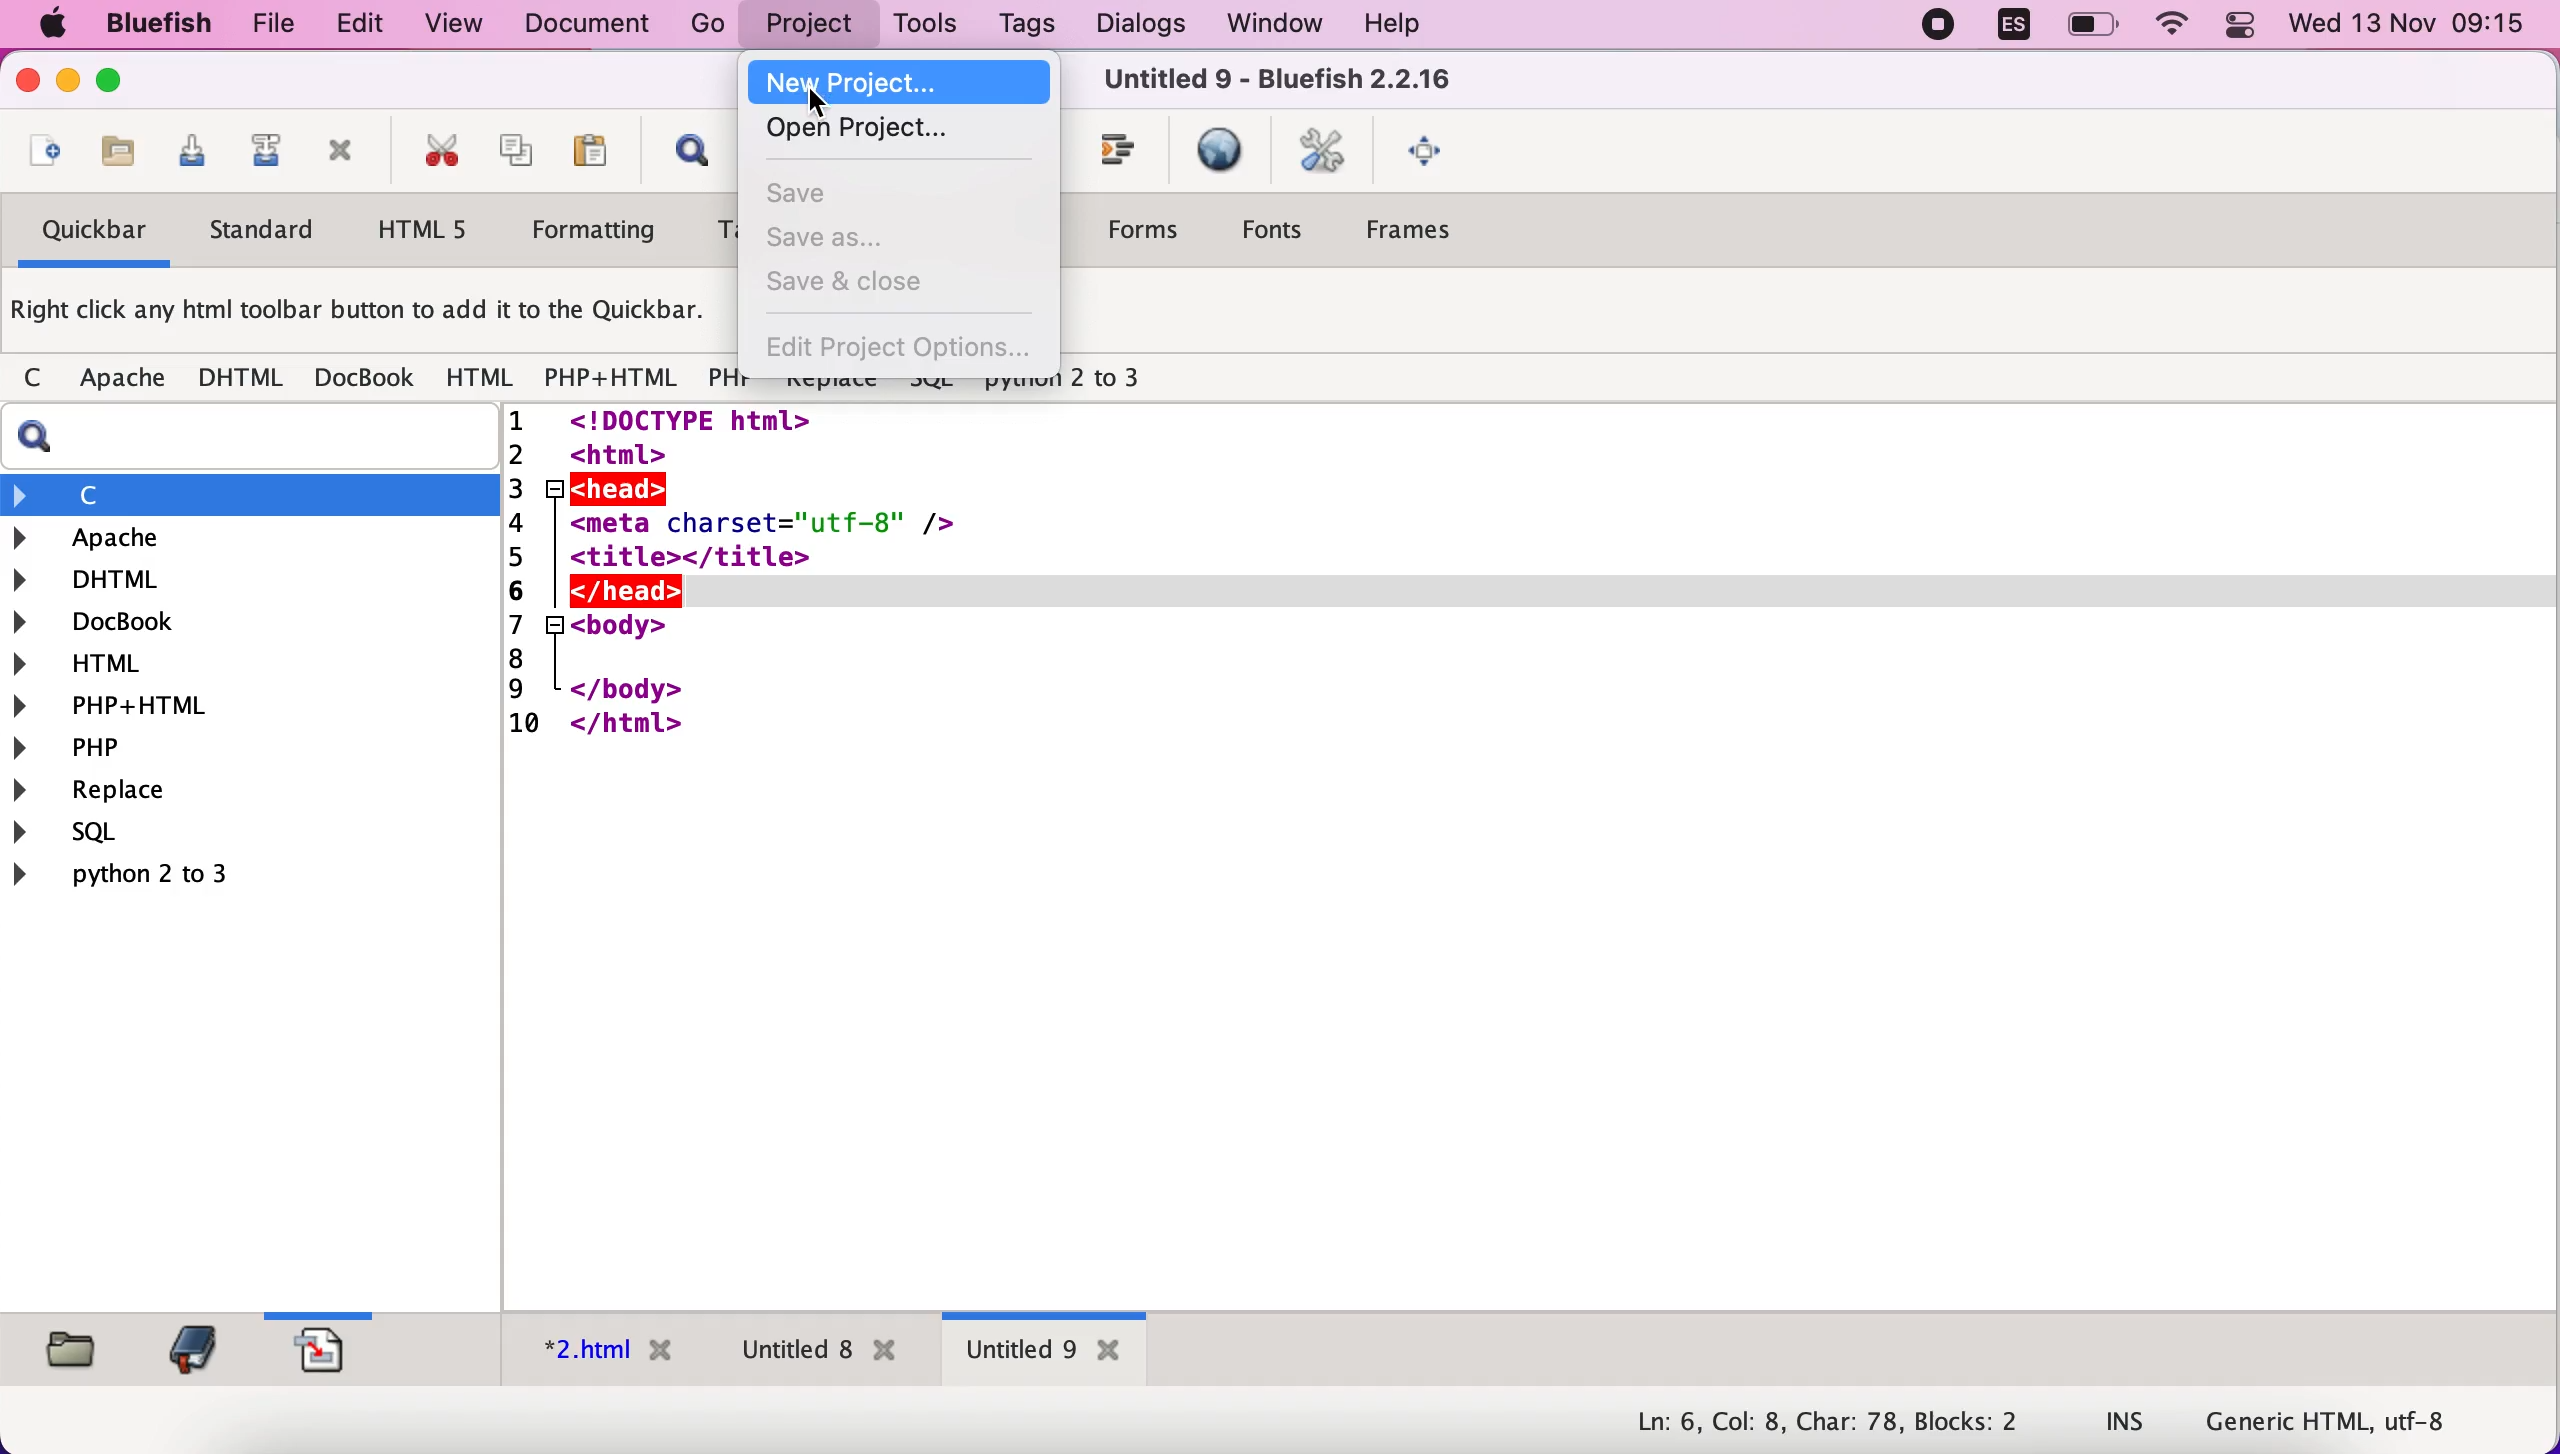  I want to click on standard, so click(264, 235).